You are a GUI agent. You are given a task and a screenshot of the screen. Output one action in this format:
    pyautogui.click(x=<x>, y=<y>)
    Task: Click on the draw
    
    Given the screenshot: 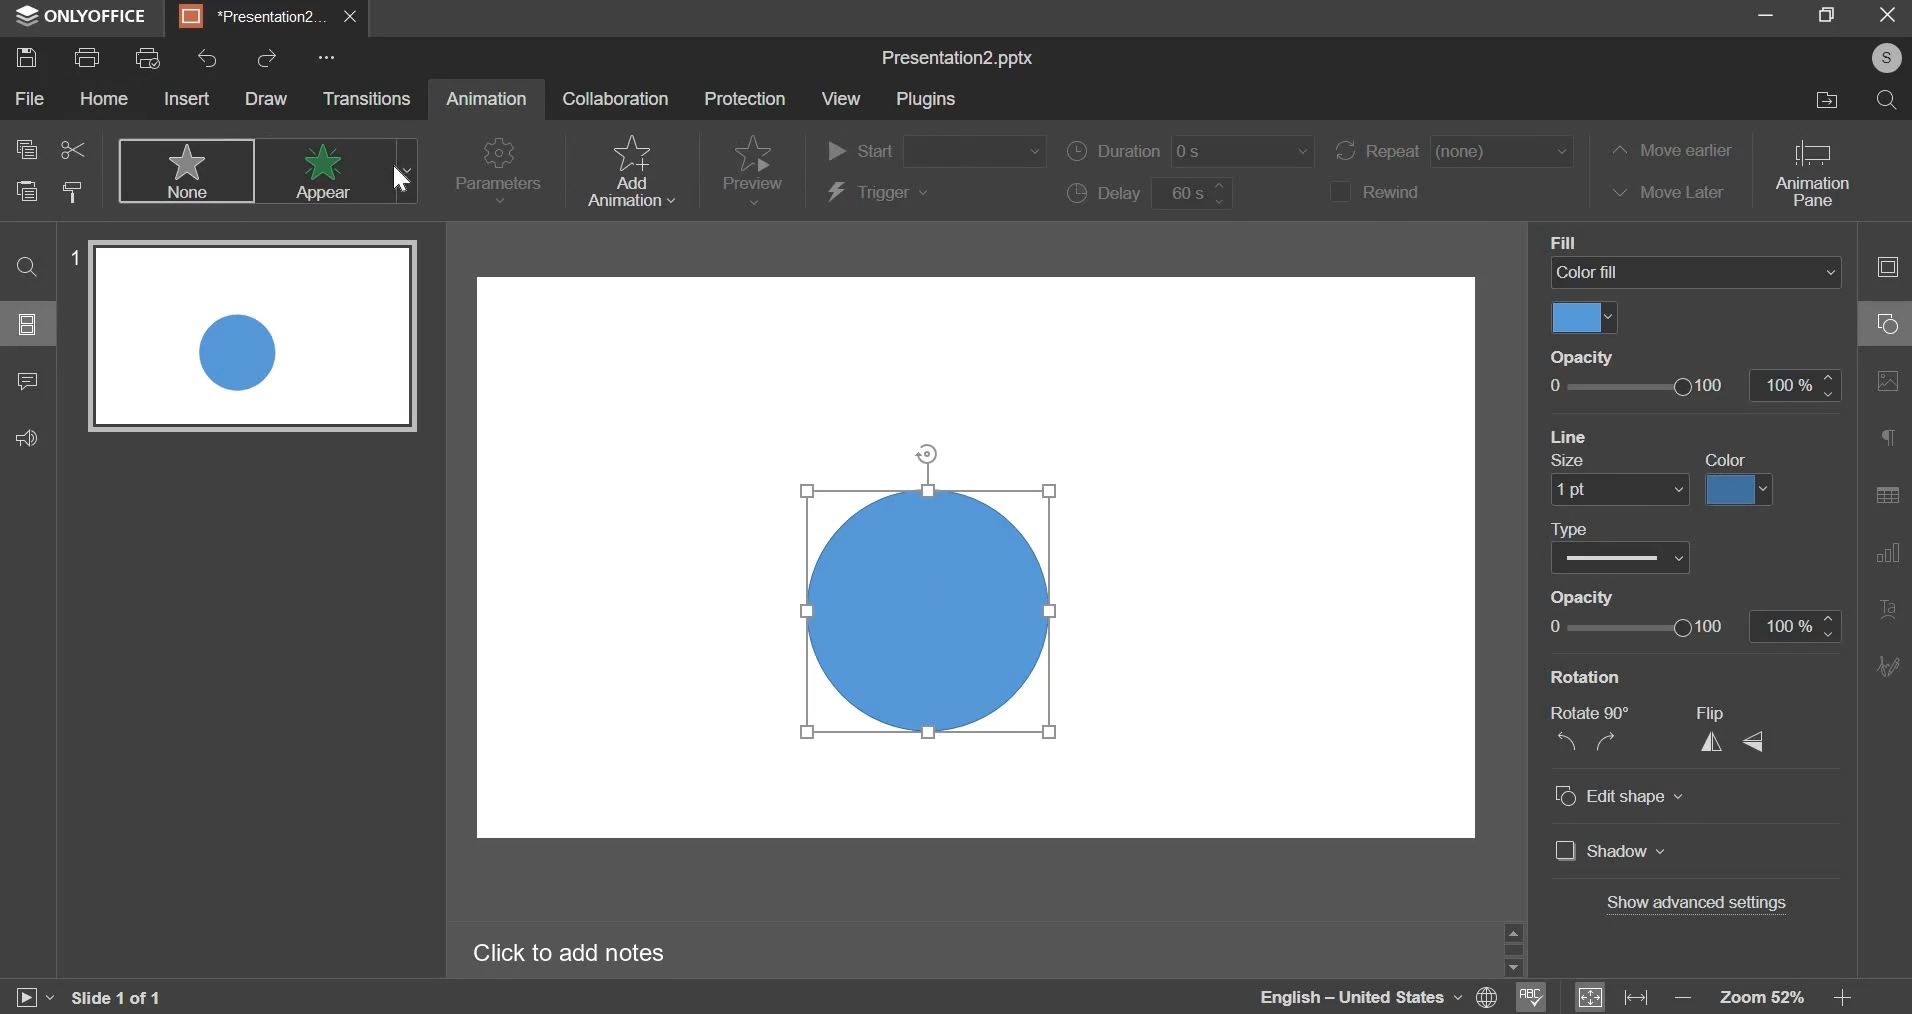 What is the action you would take?
    pyautogui.click(x=268, y=99)
    